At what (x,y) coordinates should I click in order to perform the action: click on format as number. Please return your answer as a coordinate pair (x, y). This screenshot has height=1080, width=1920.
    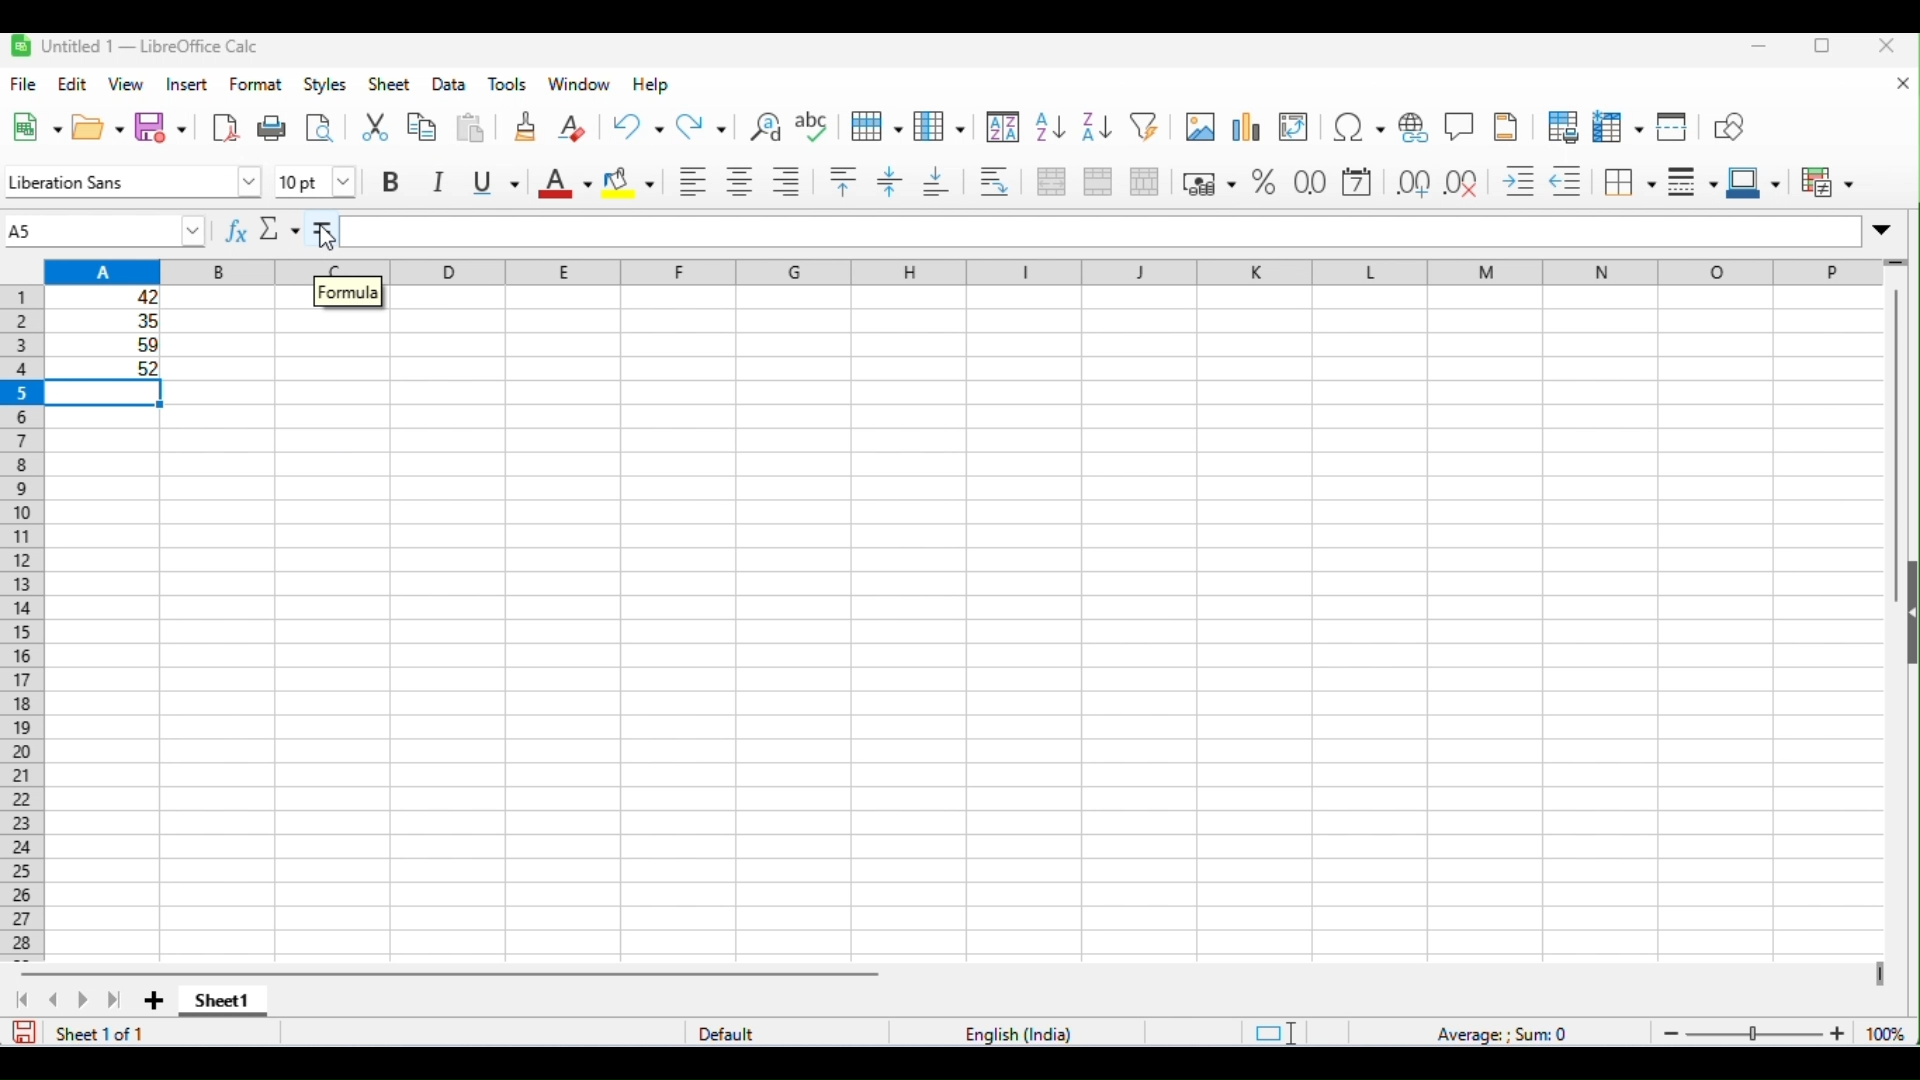
    Looking at the image, I should click on (1309, 183).